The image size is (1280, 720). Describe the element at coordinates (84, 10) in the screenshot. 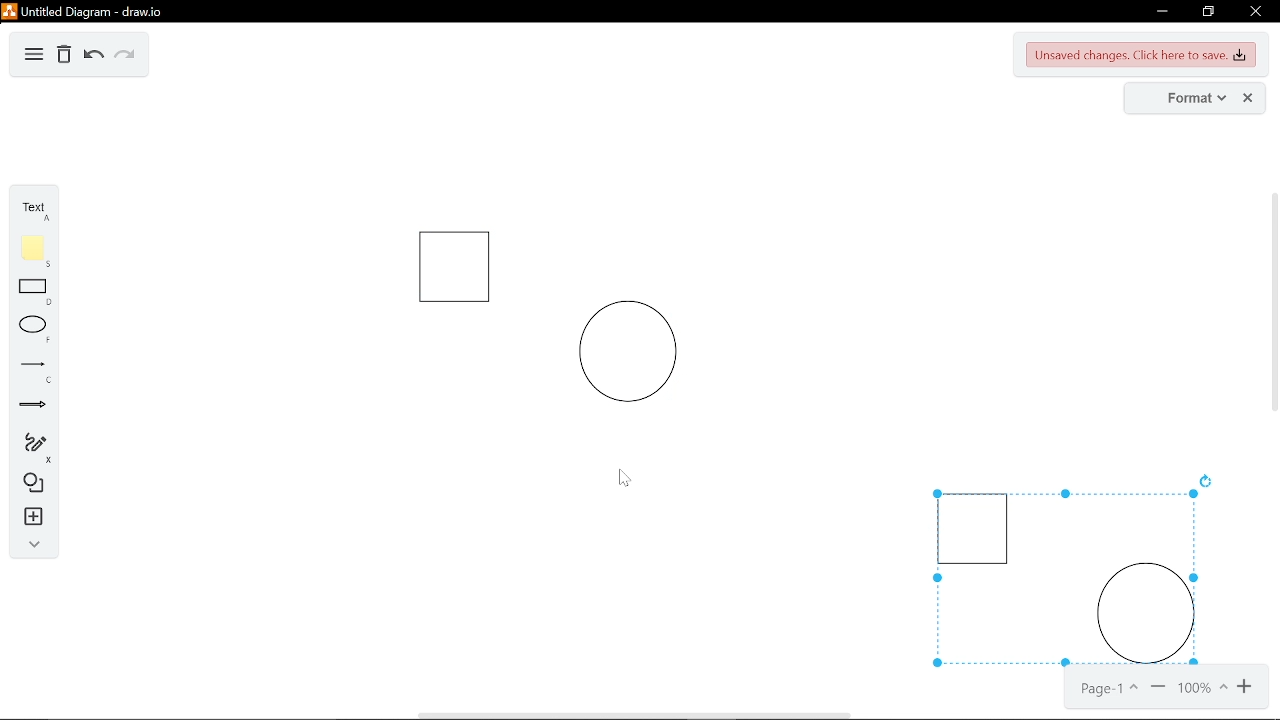

I see `untitled diagram - draw.io` at that location.